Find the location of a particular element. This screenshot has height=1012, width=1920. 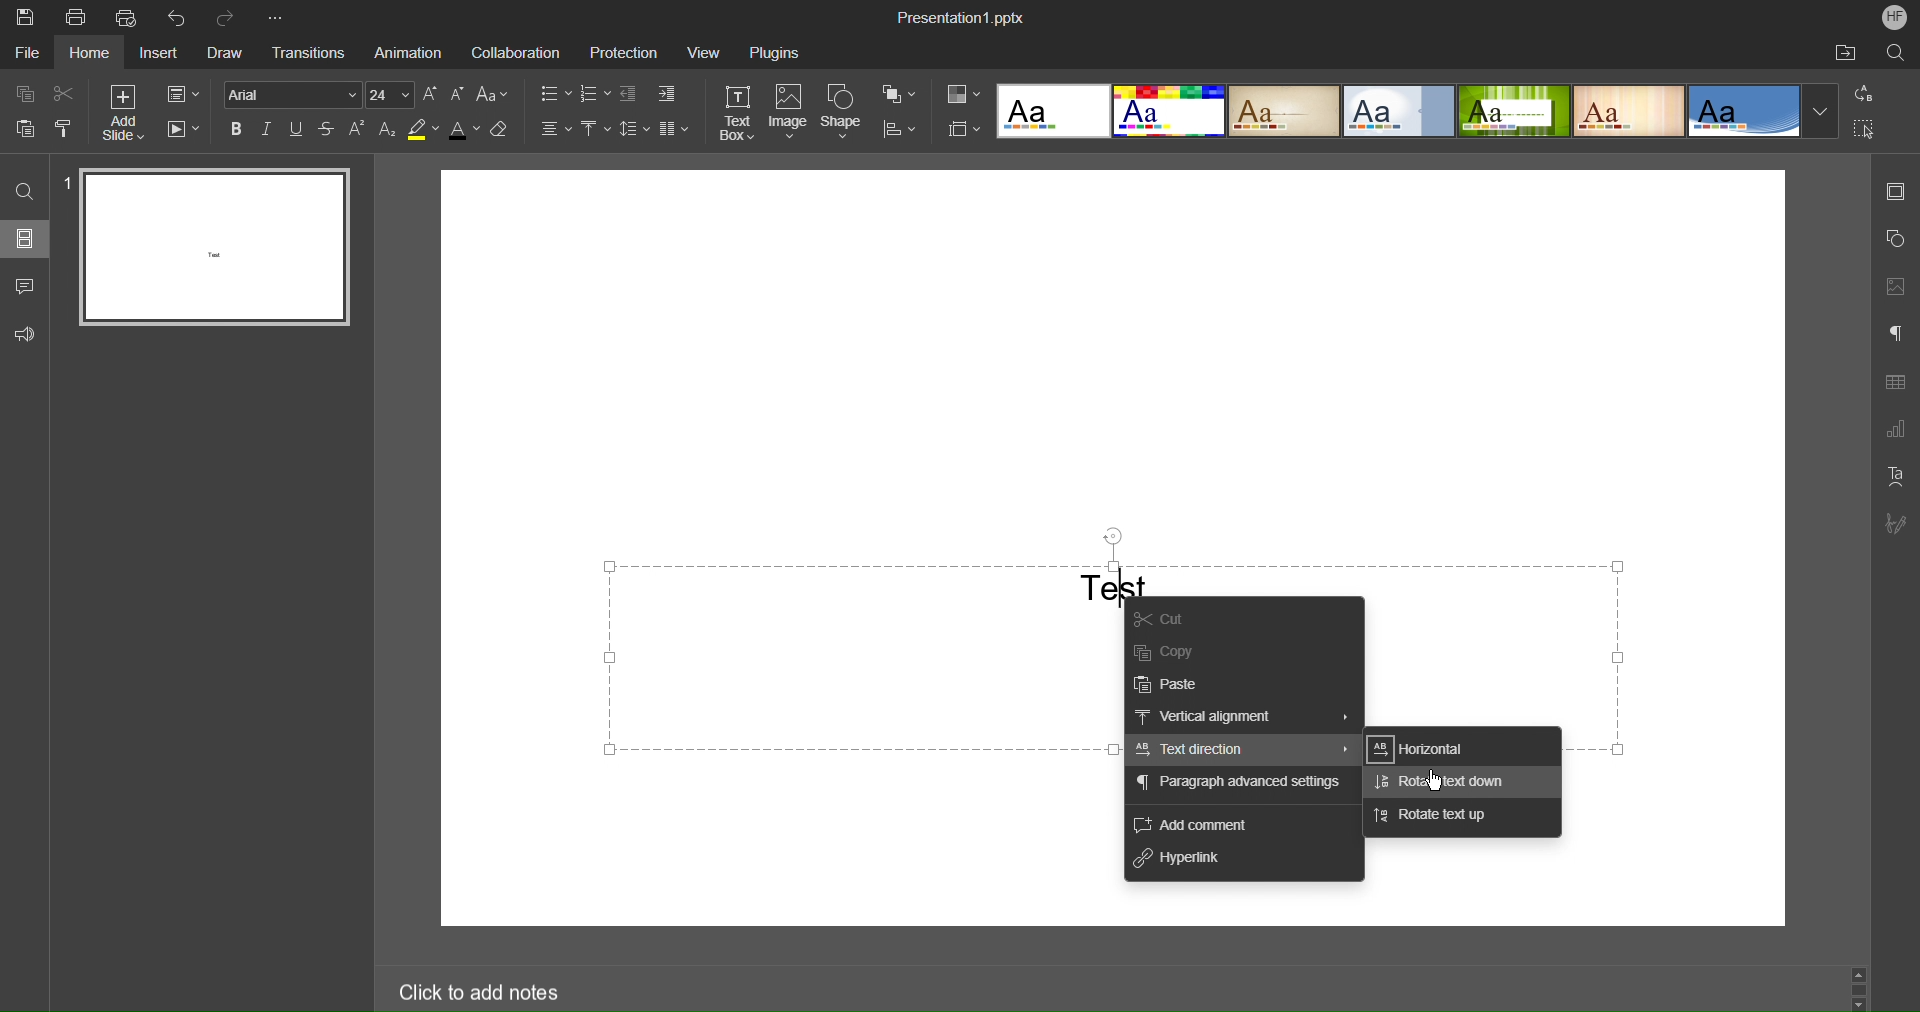

Feedback and Support is located at coordinates (25, 334).